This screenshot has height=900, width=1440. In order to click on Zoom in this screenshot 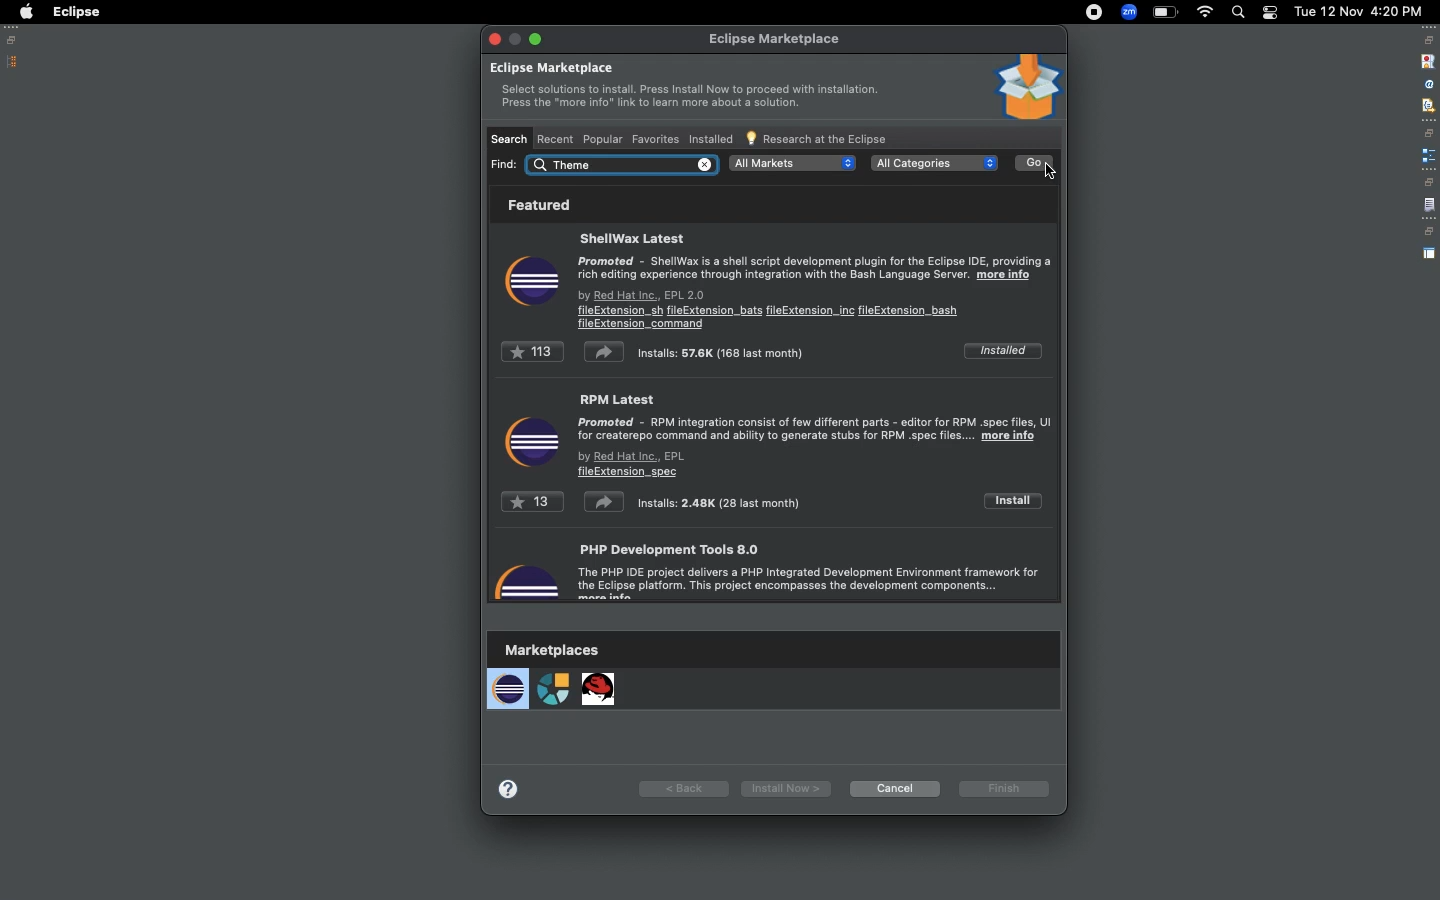, I will do `click(1128, 12)`.